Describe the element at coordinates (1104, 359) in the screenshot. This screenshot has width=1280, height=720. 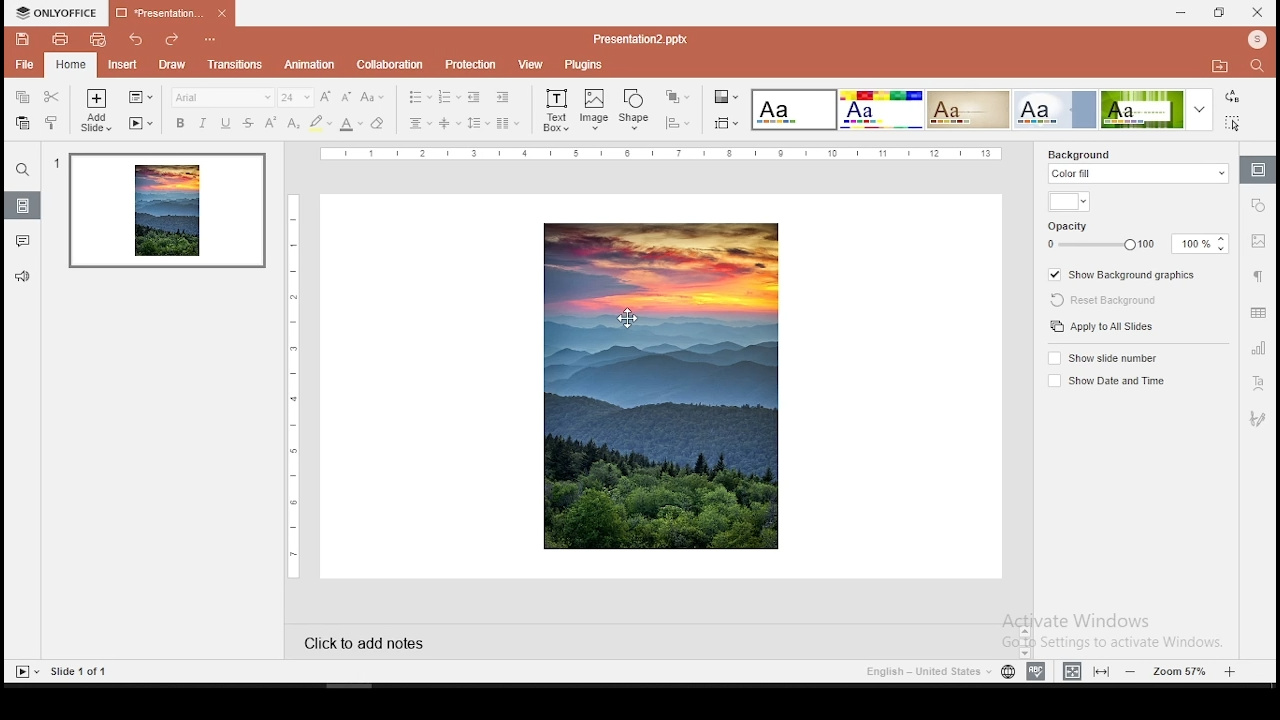
I see `show slide number` at that location.